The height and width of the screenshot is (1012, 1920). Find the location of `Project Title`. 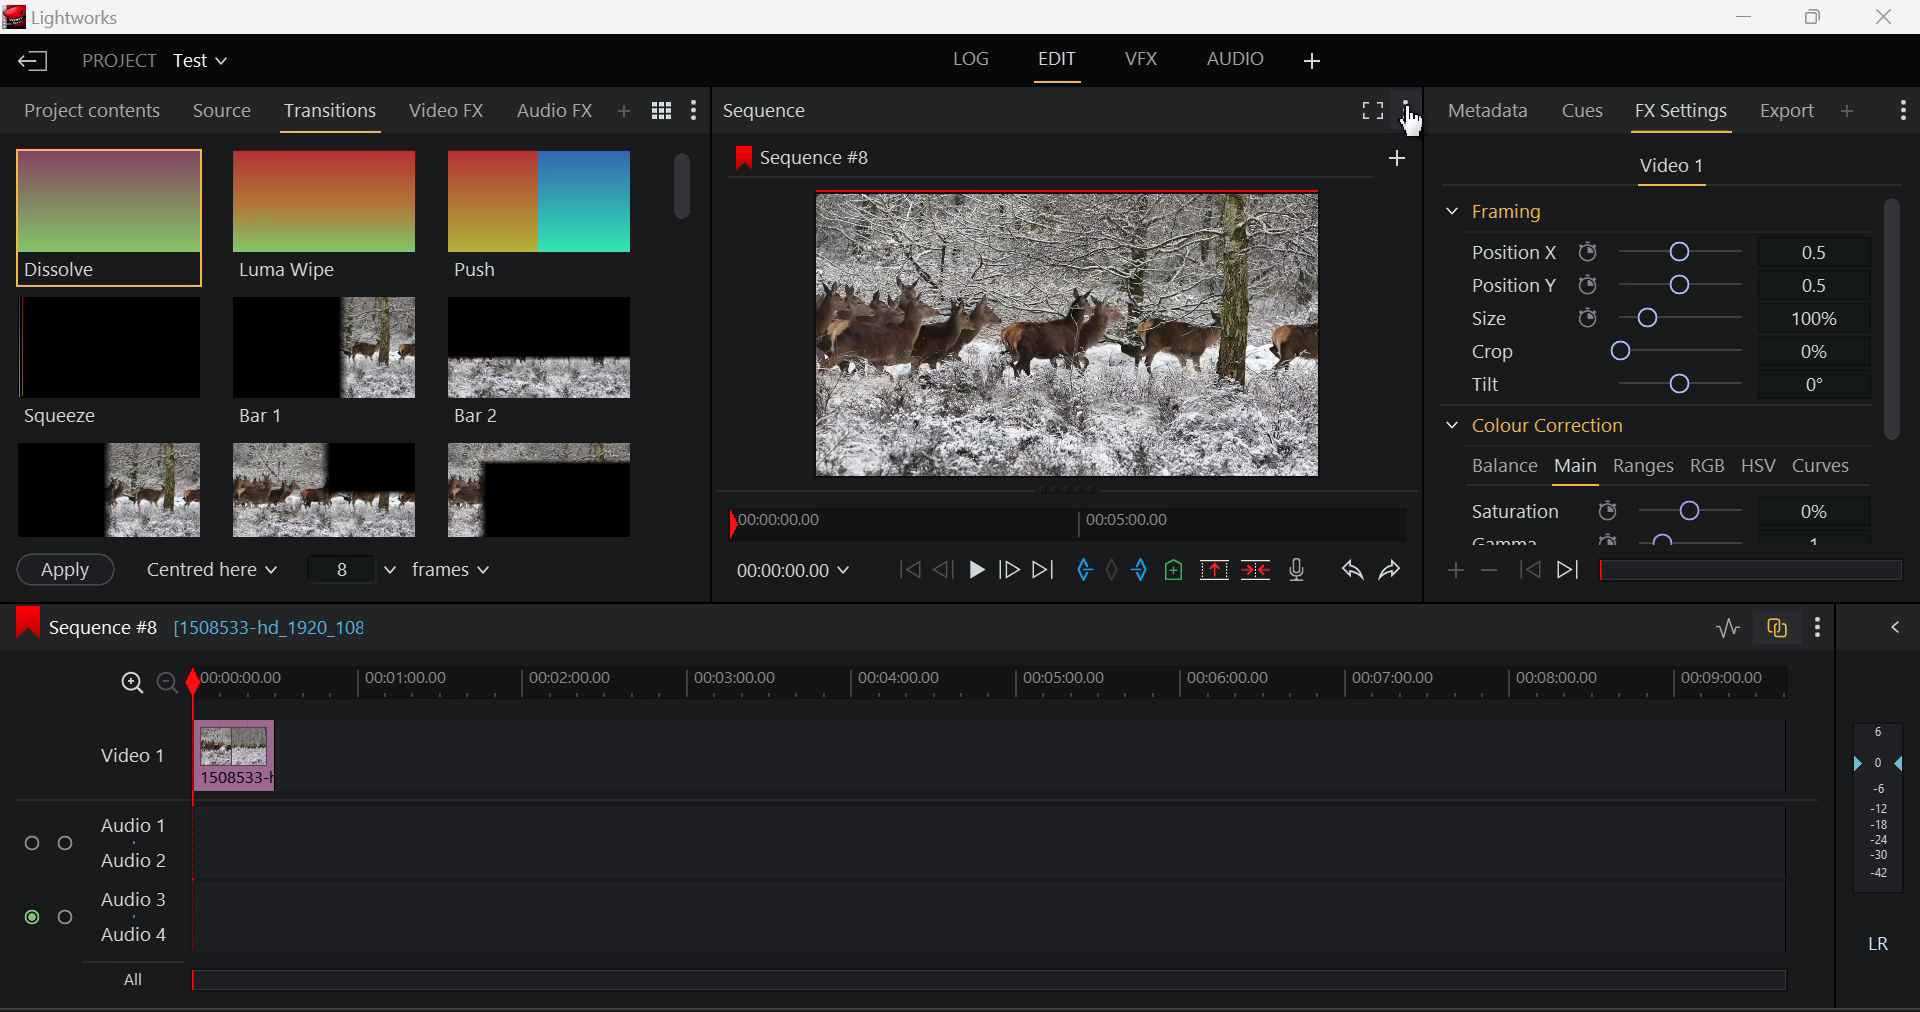

Project Title is located at coordinates (151, 60).